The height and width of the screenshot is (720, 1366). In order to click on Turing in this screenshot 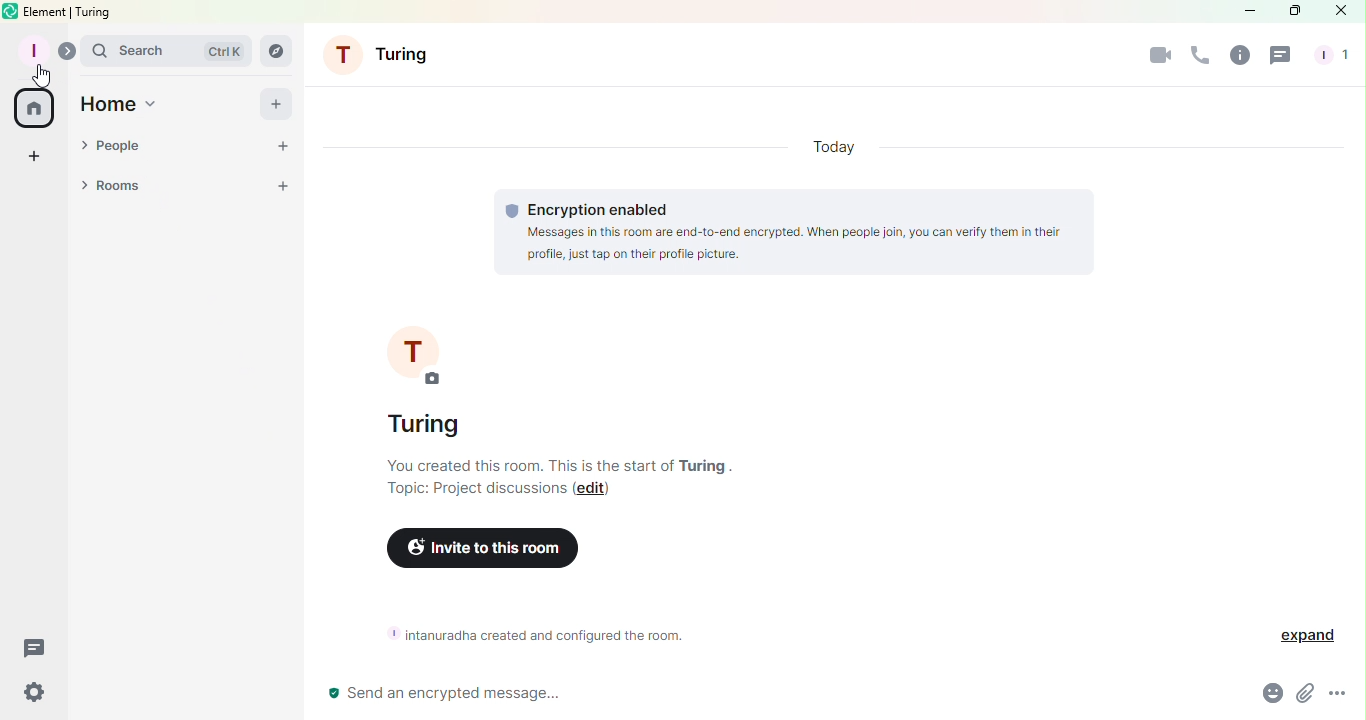, I will do `click(383, 59)`.